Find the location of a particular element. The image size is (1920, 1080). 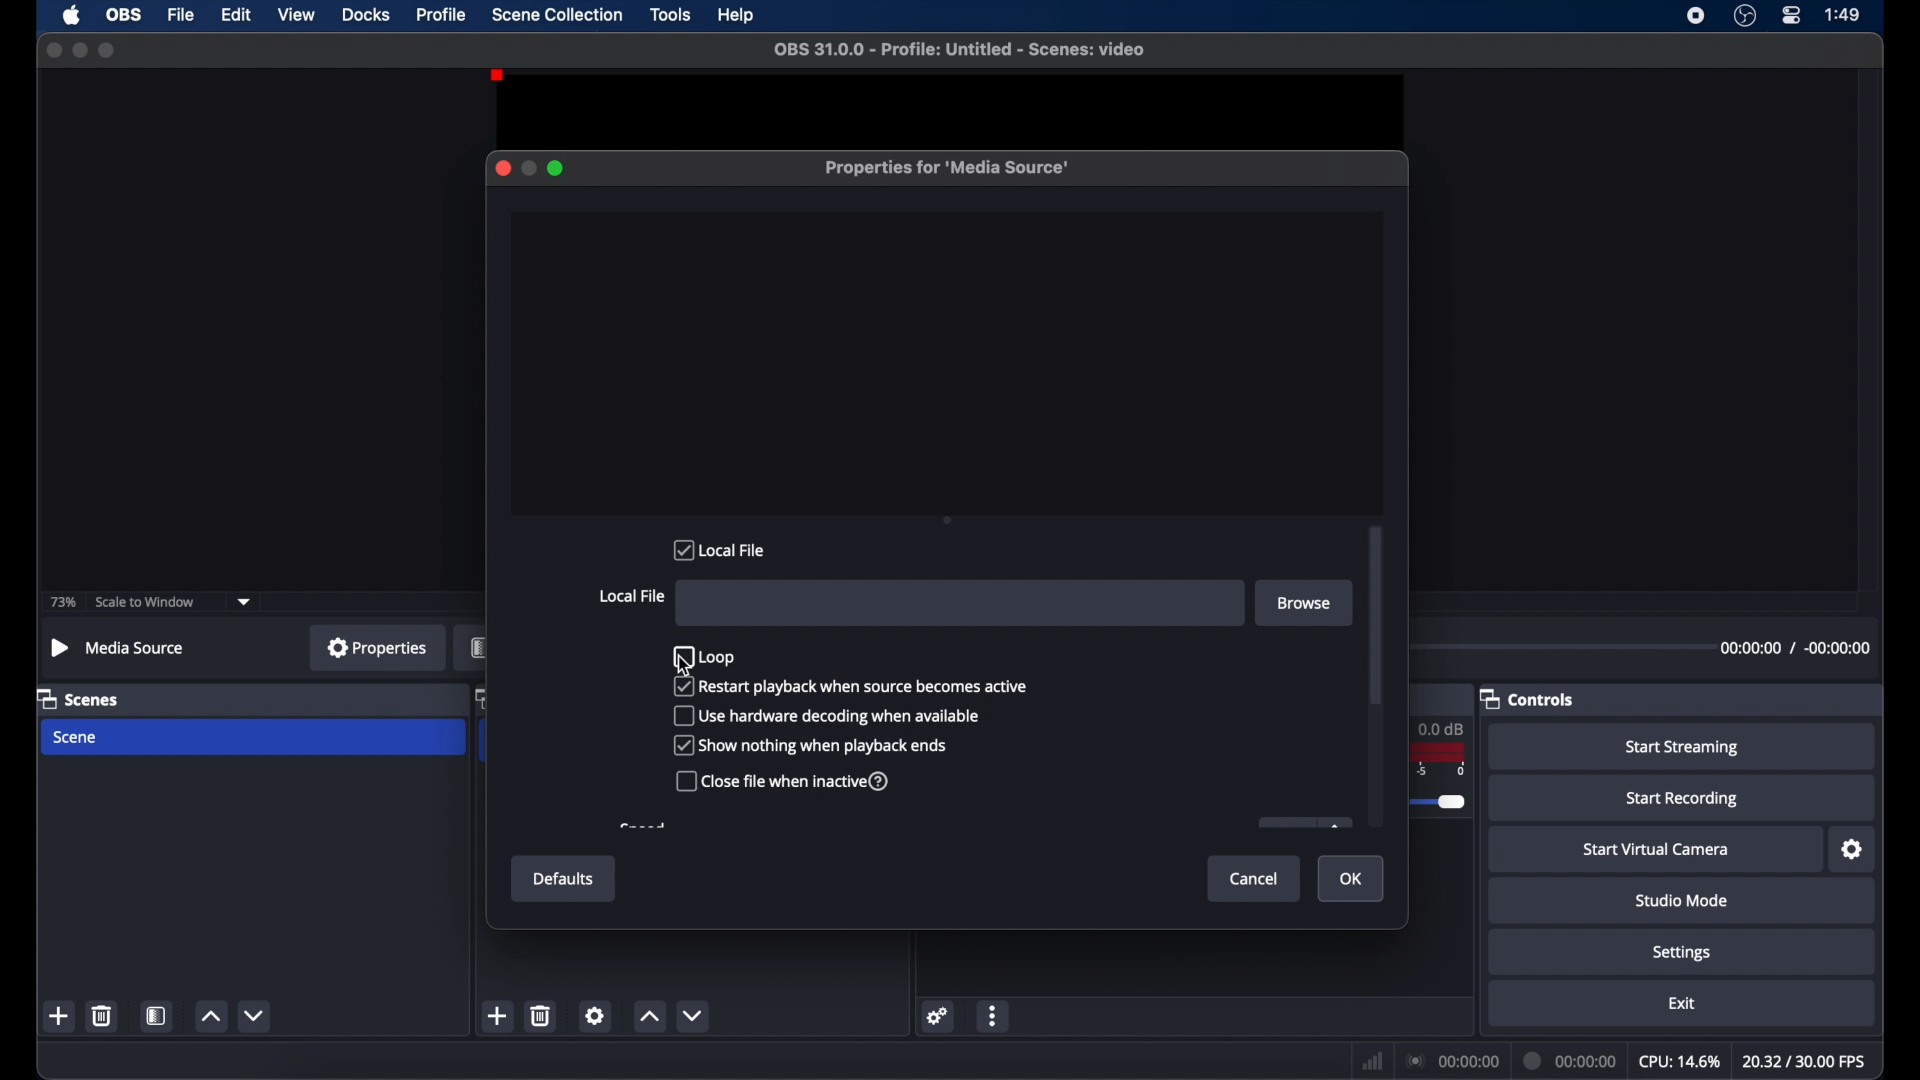

close is located at coordinates (53, 50).